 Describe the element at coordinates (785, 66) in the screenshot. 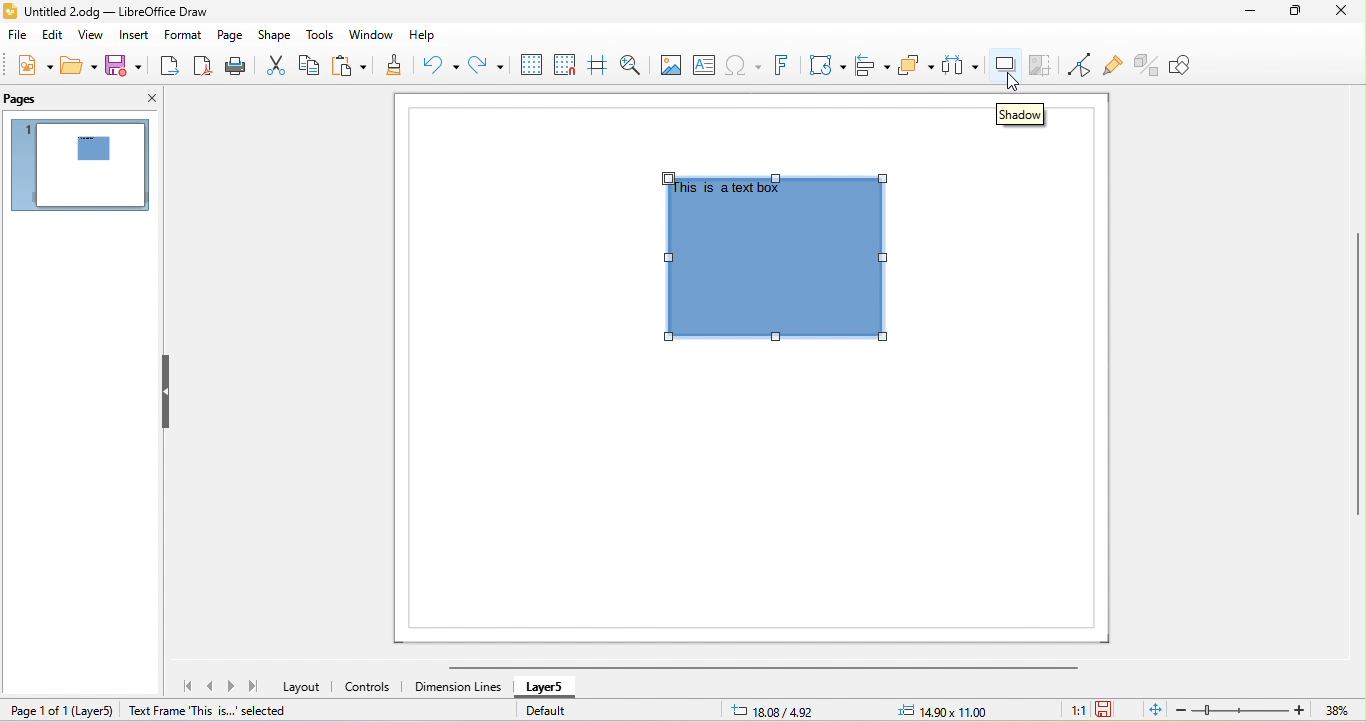

I see `font work text` at that location.